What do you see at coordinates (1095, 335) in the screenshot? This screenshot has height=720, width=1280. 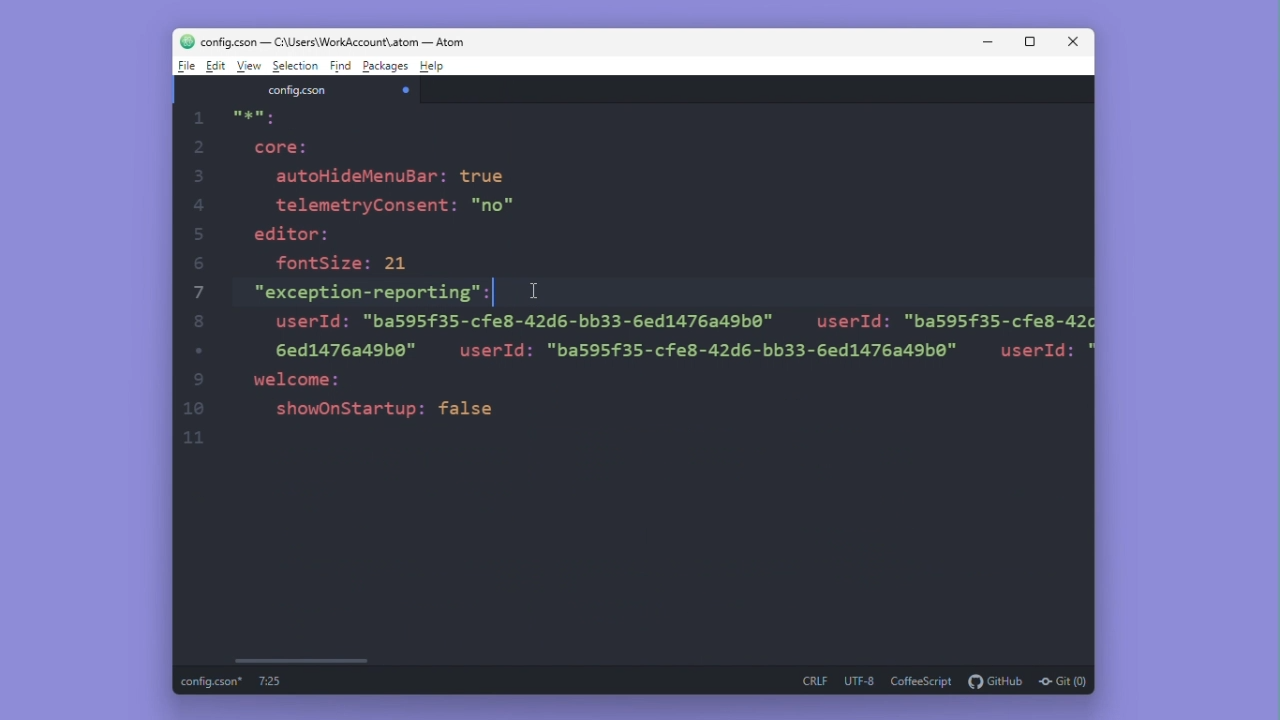 I see `Vertical scrollbar` at bounding box center [1095, 335].